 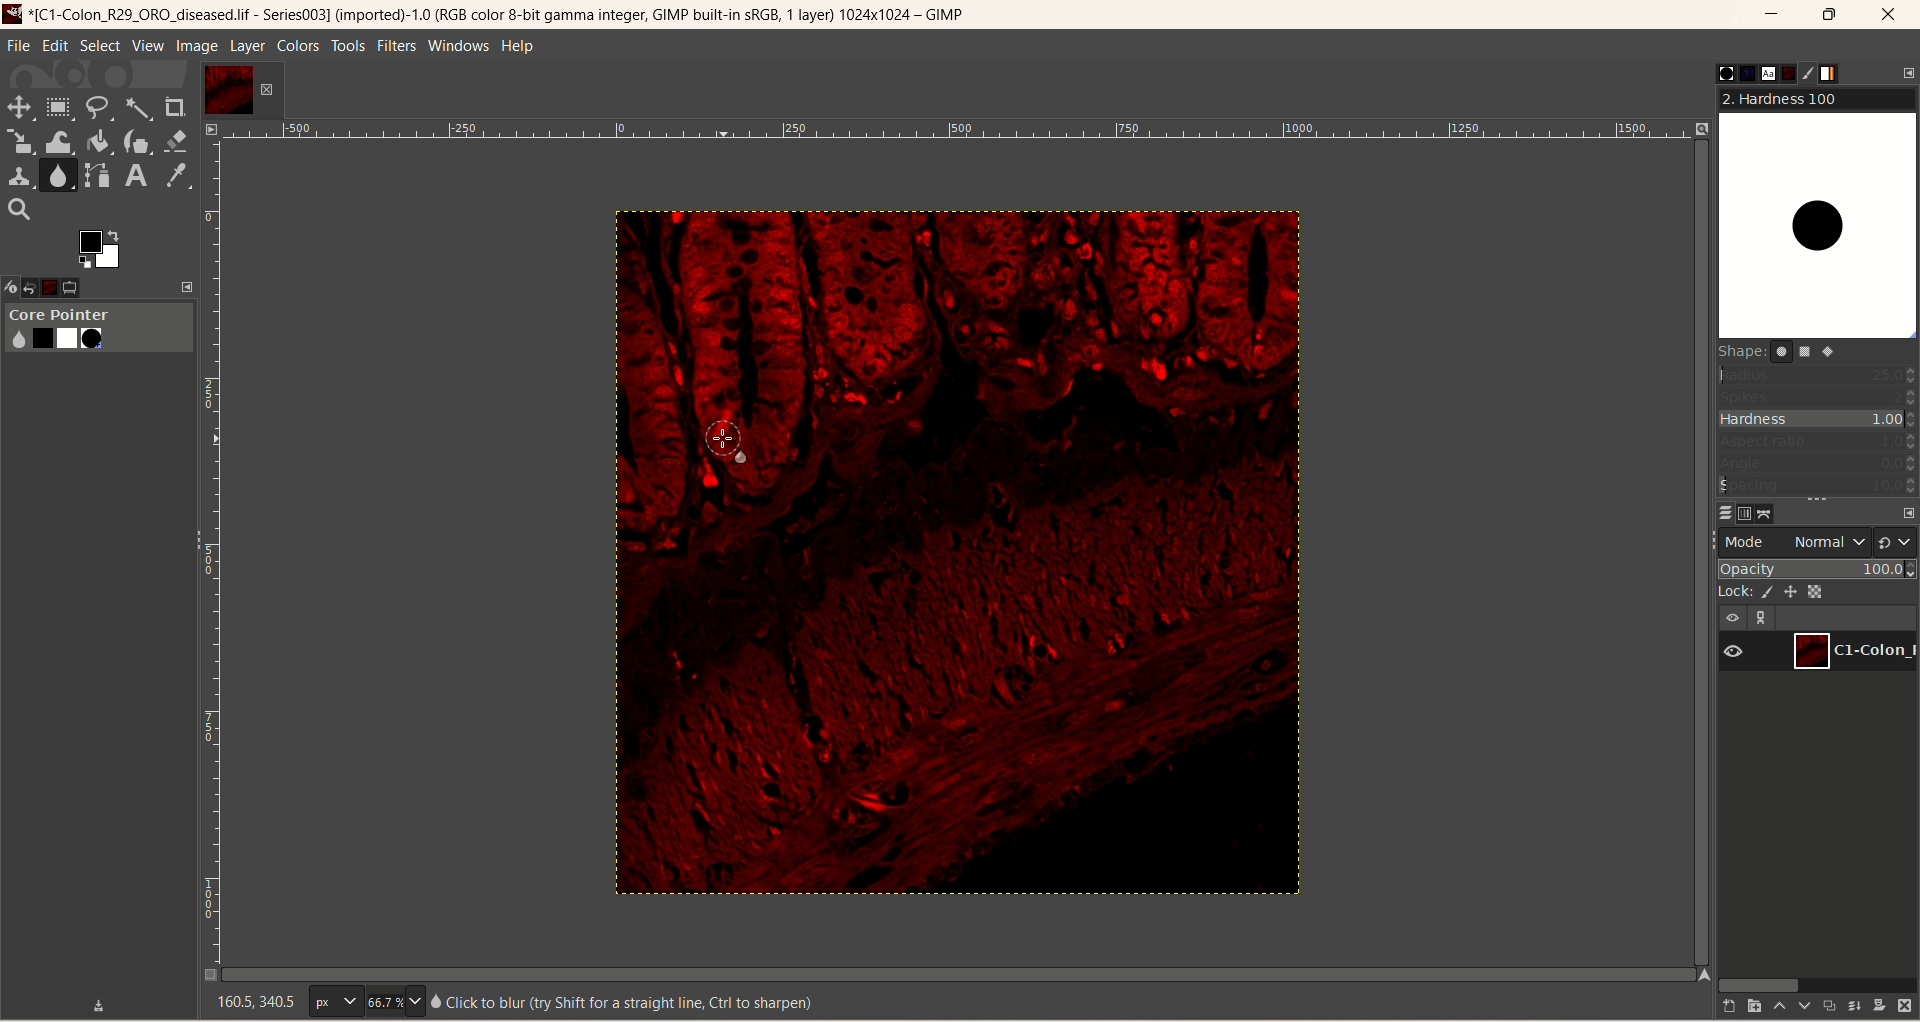 I want to click on colors, so click(x=300, y=46).